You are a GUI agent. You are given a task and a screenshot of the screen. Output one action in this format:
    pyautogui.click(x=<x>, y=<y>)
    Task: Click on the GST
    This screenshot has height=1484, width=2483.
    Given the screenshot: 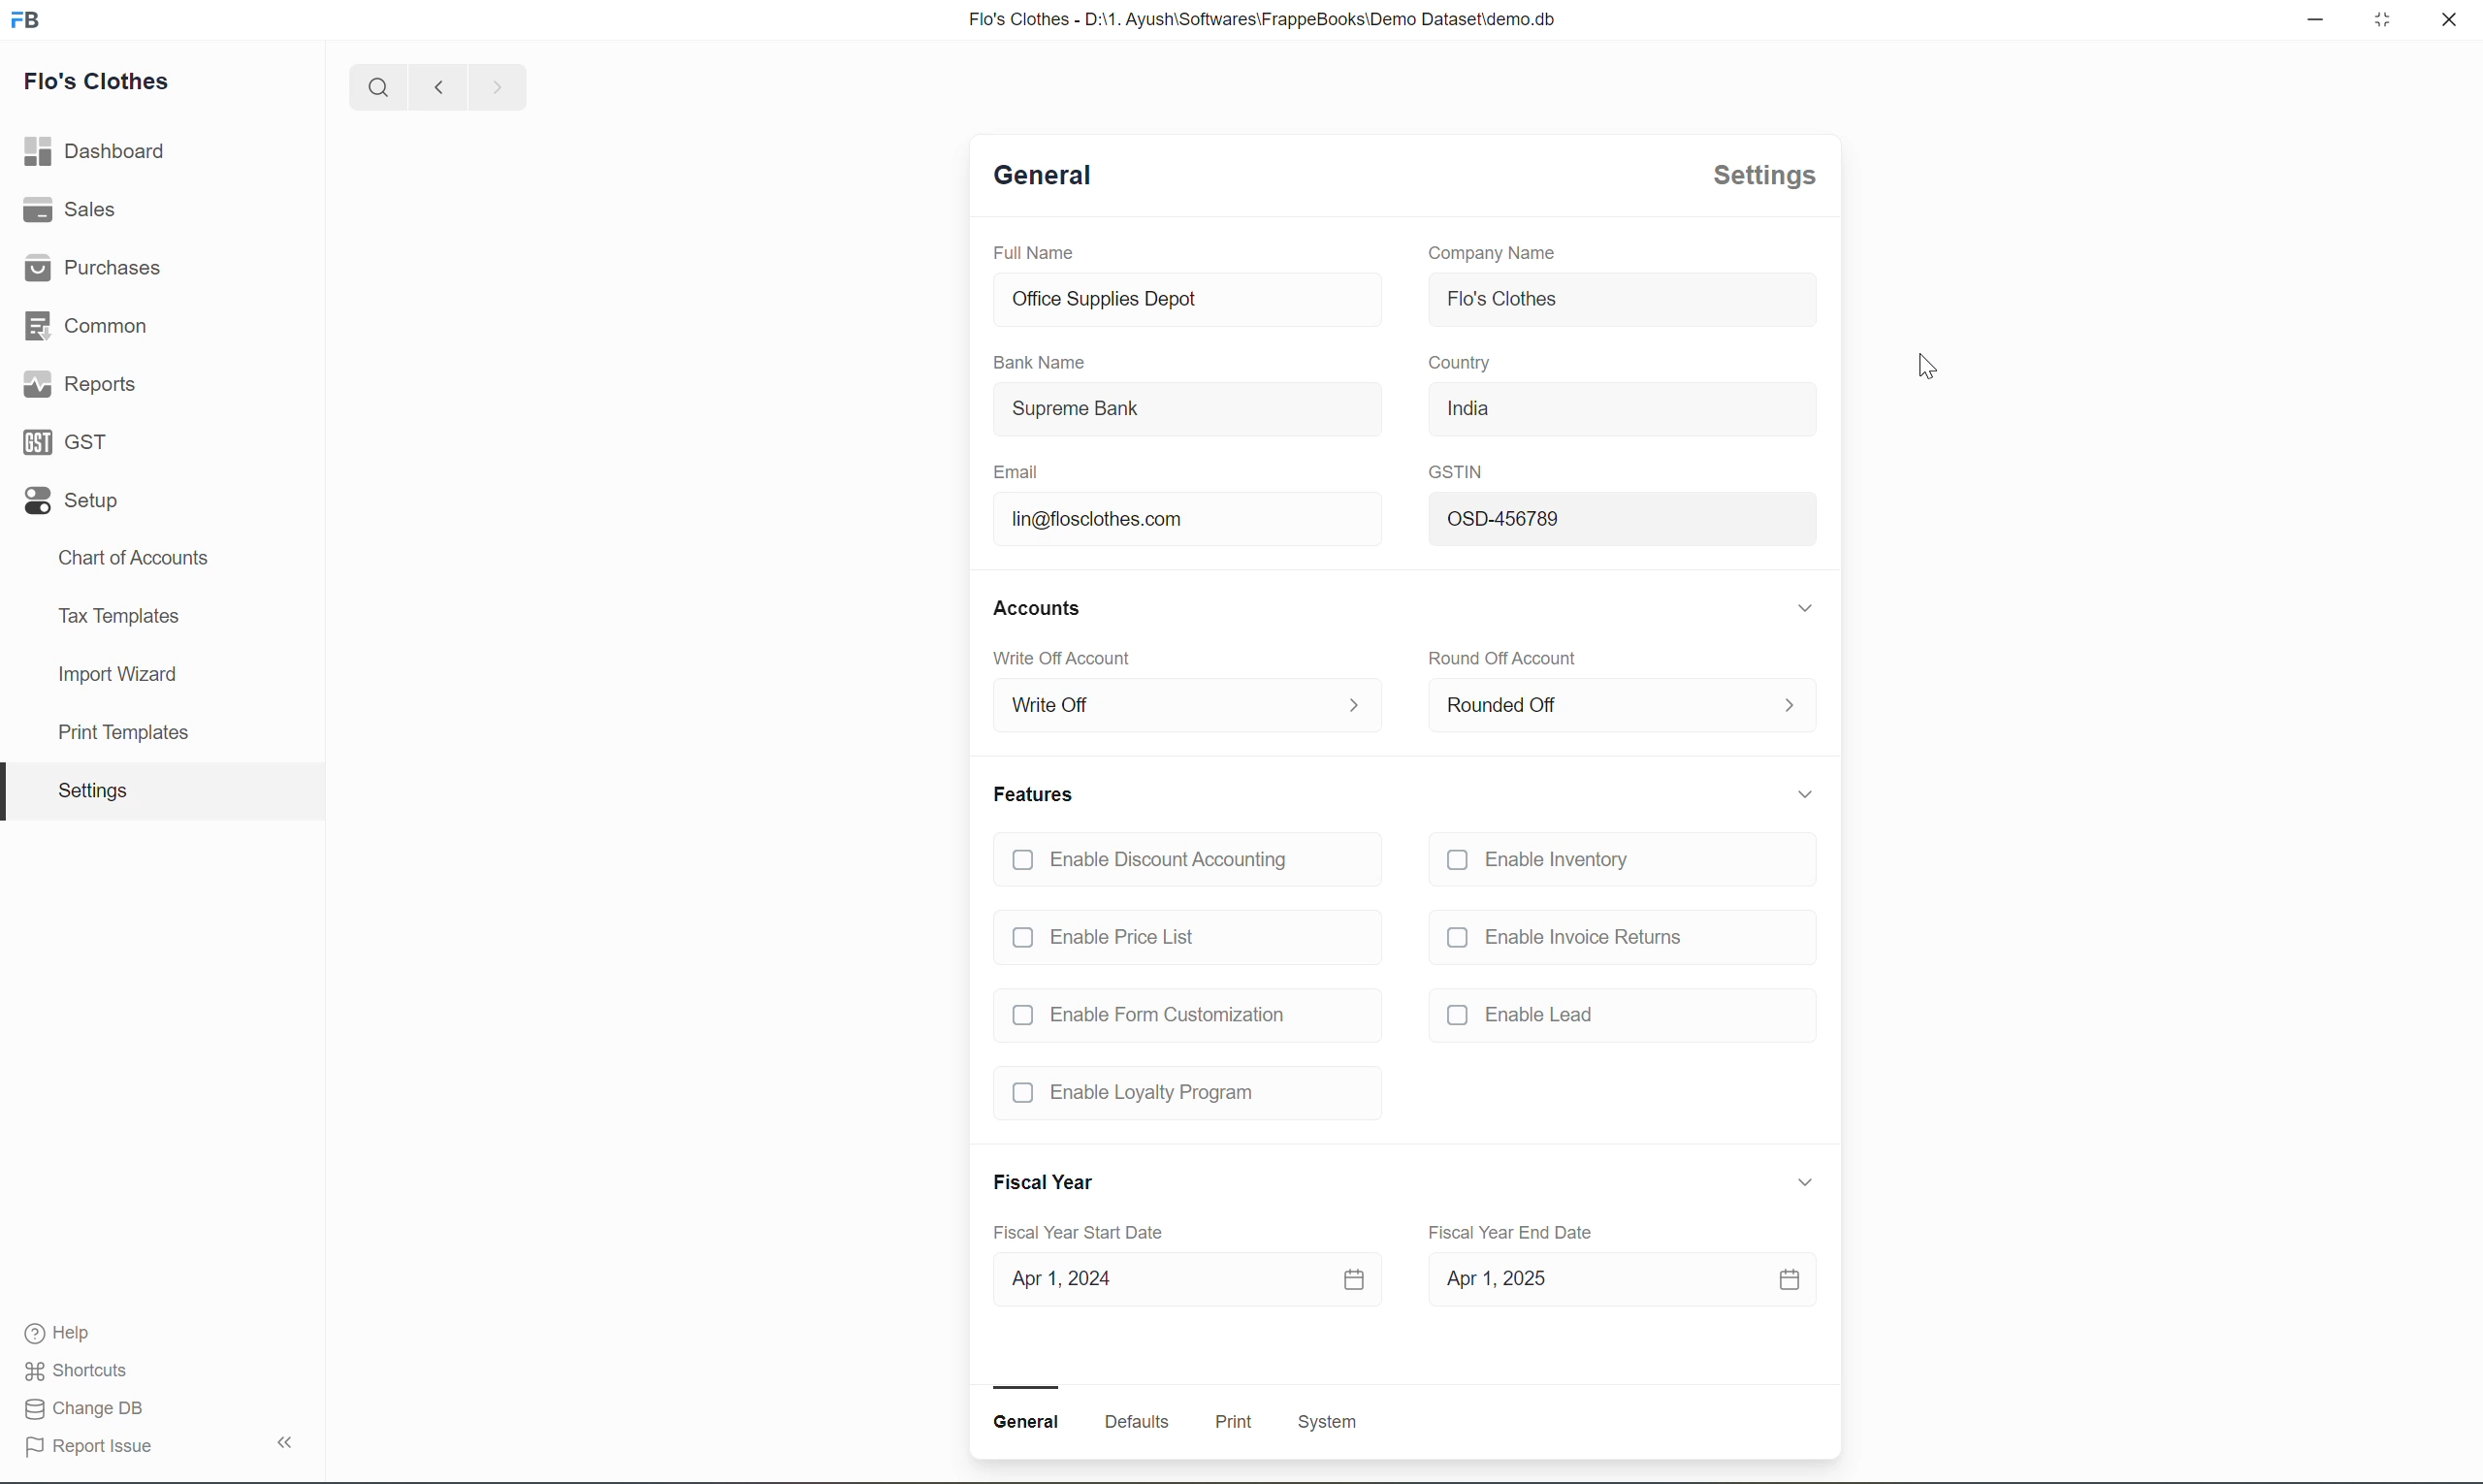 What is the action you would take?
    pyautogui.click(x=67, y=442)
    